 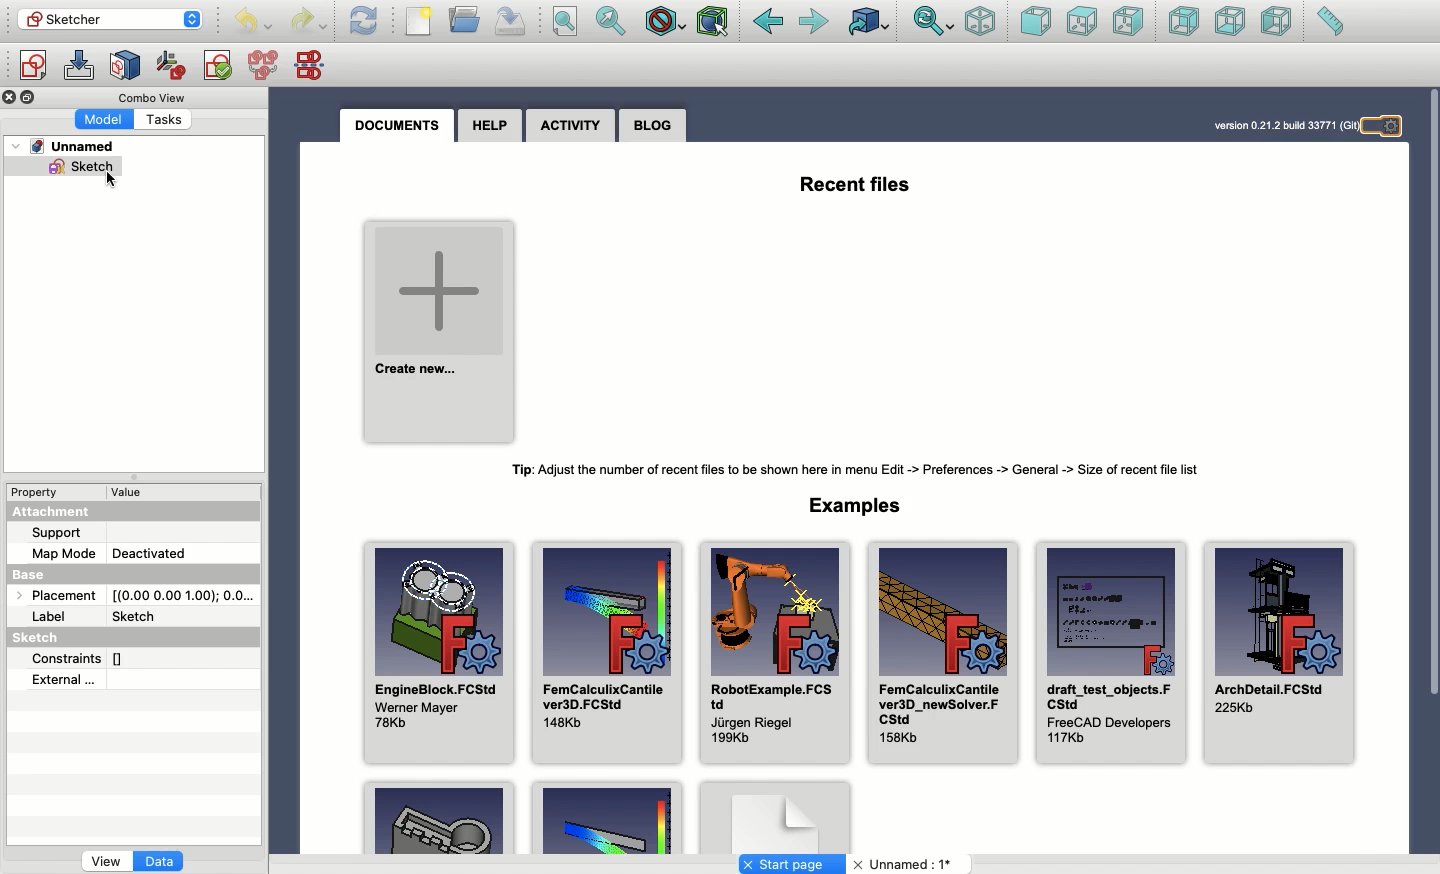 What do you see at coordinates (110, 178) in the screenshot?
I see `Right click (pointer)` at bounding box center [110, 178].